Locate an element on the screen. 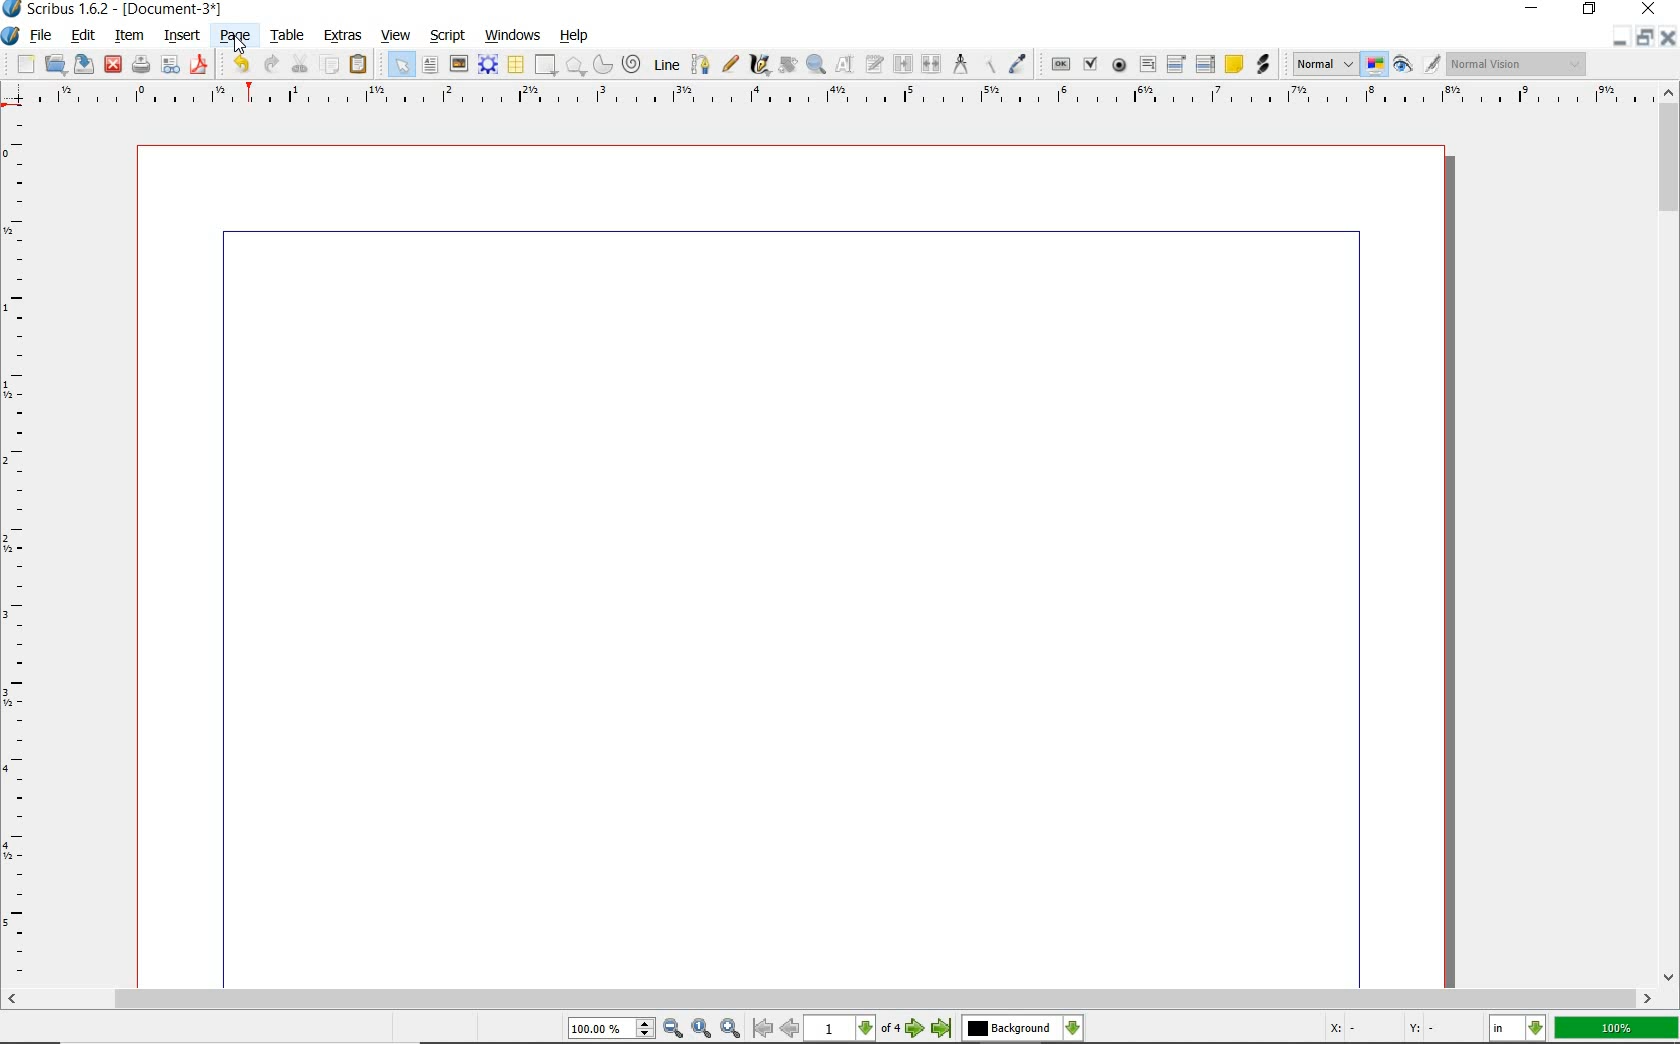  text annotation is located at coordinates (1232, 64).